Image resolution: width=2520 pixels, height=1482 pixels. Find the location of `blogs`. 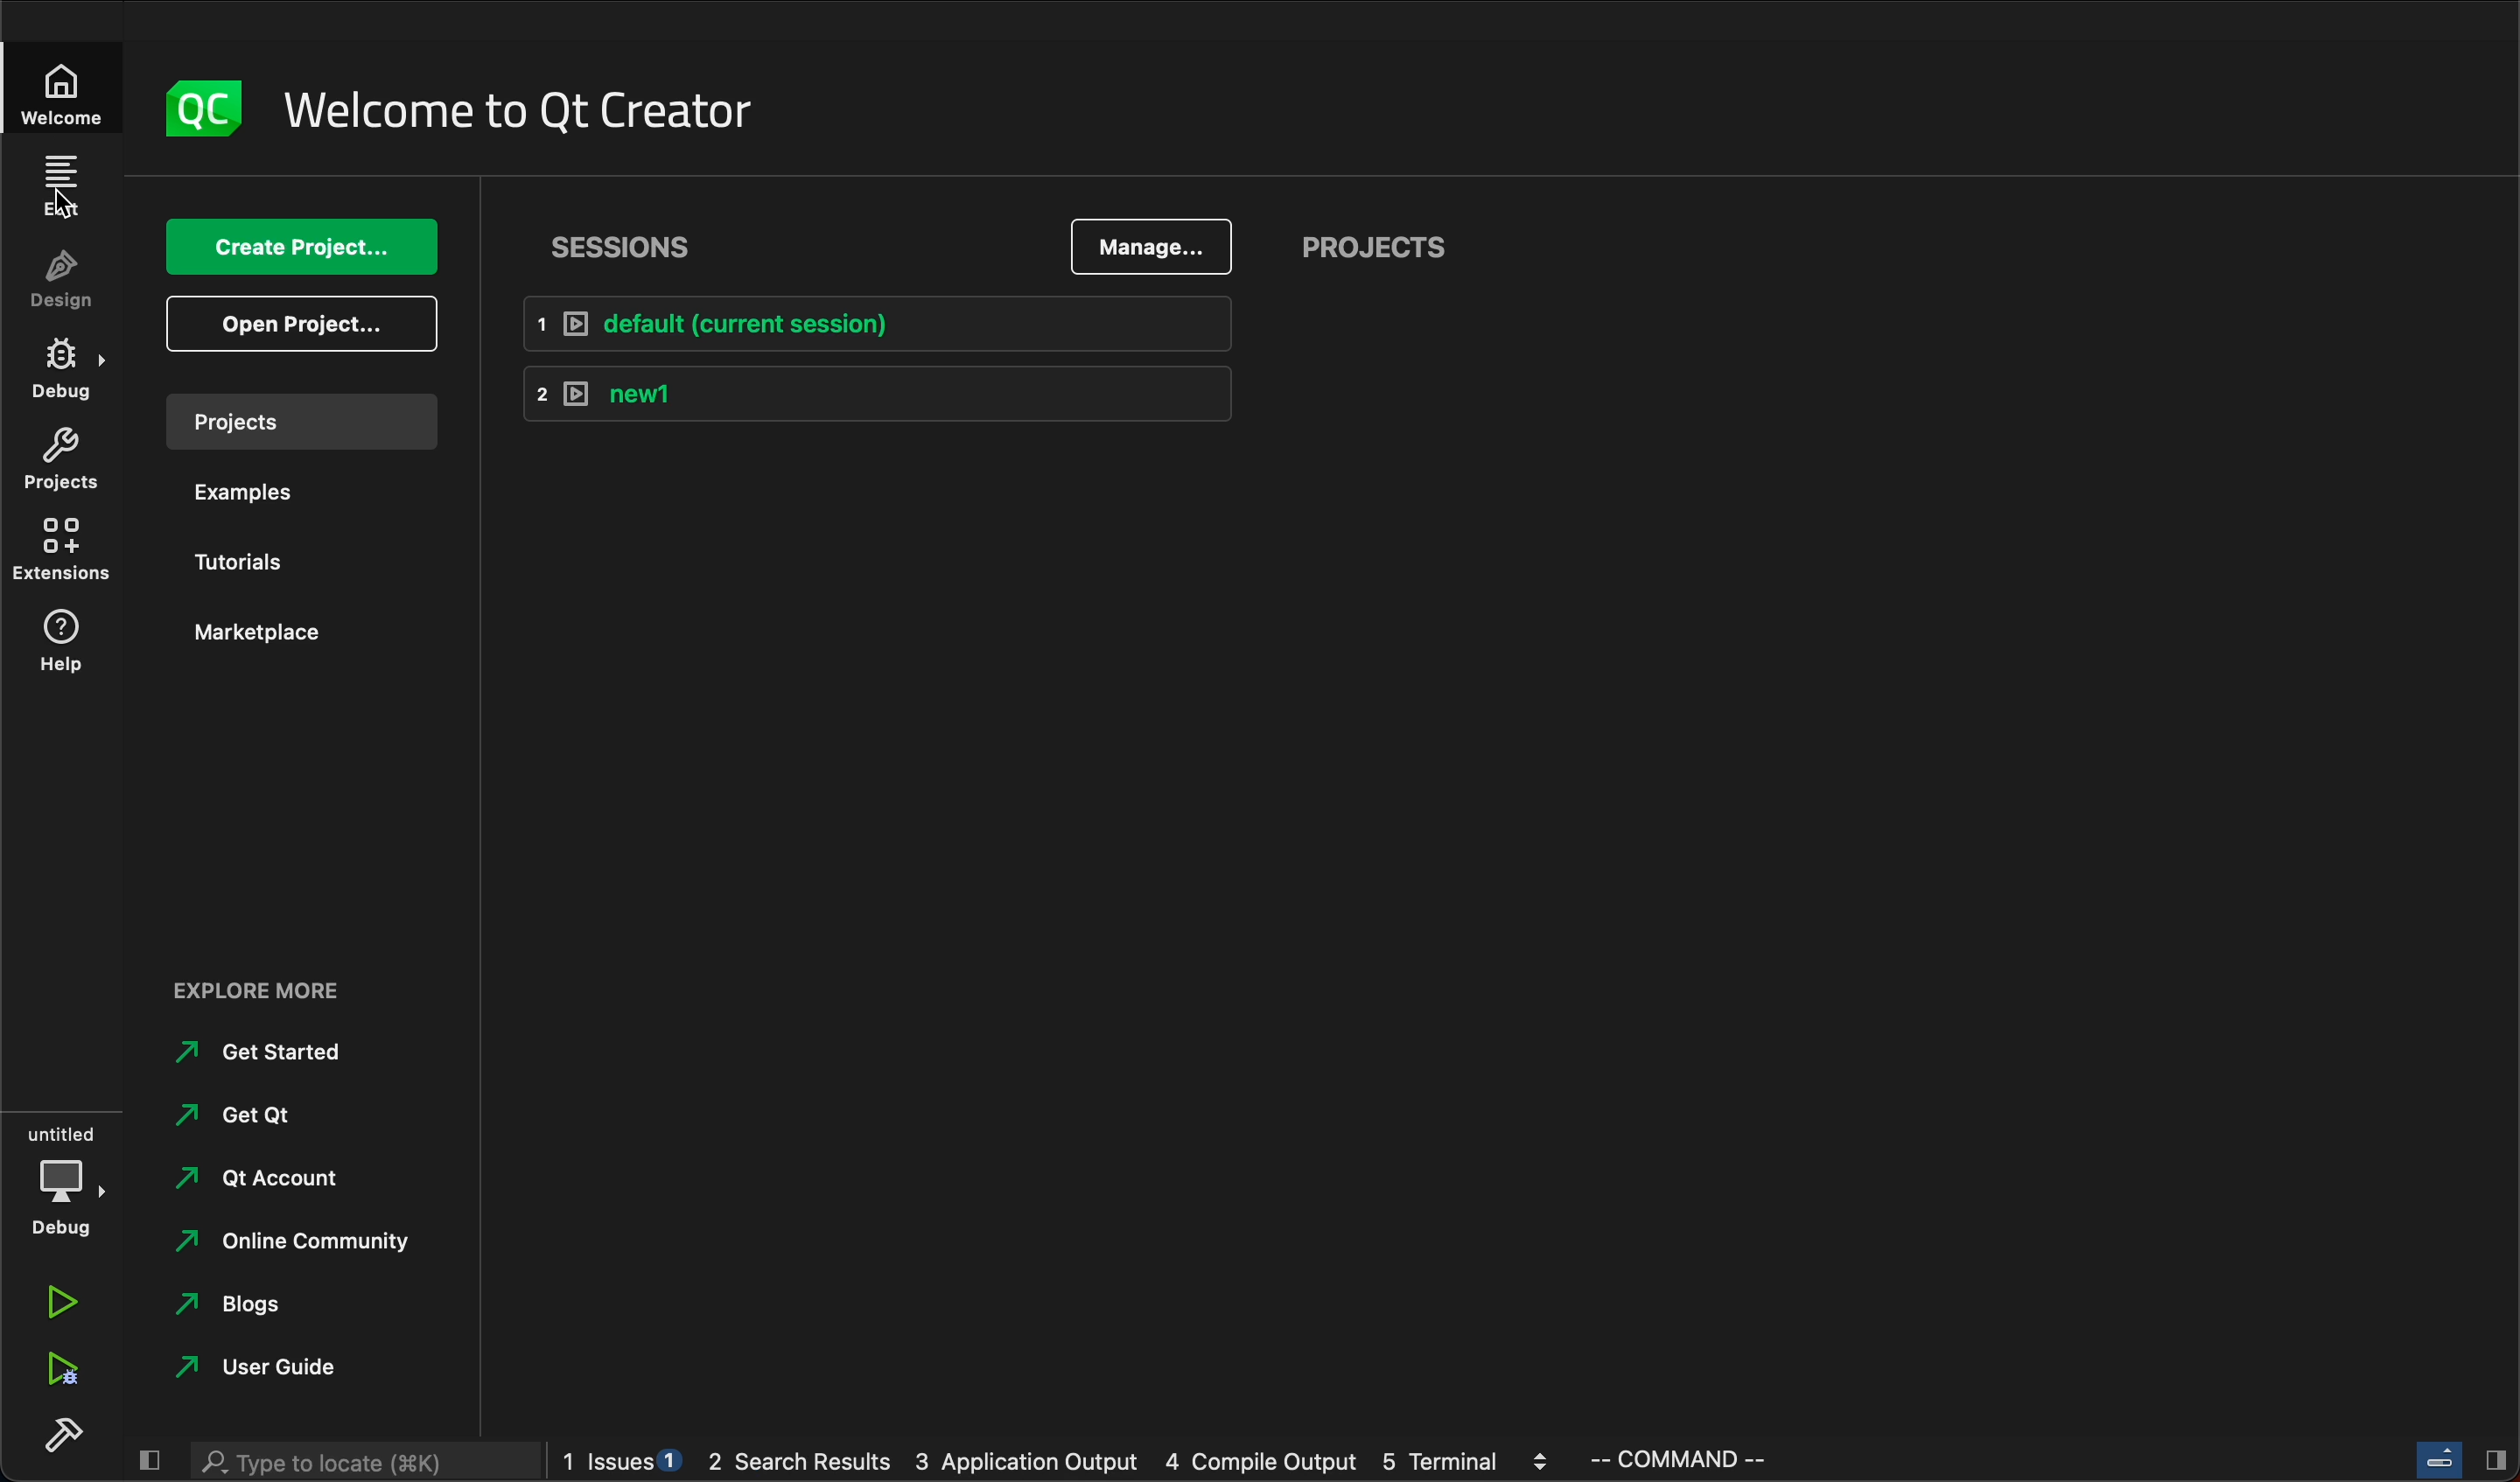

blogs is located at coordinates (249, 1307).